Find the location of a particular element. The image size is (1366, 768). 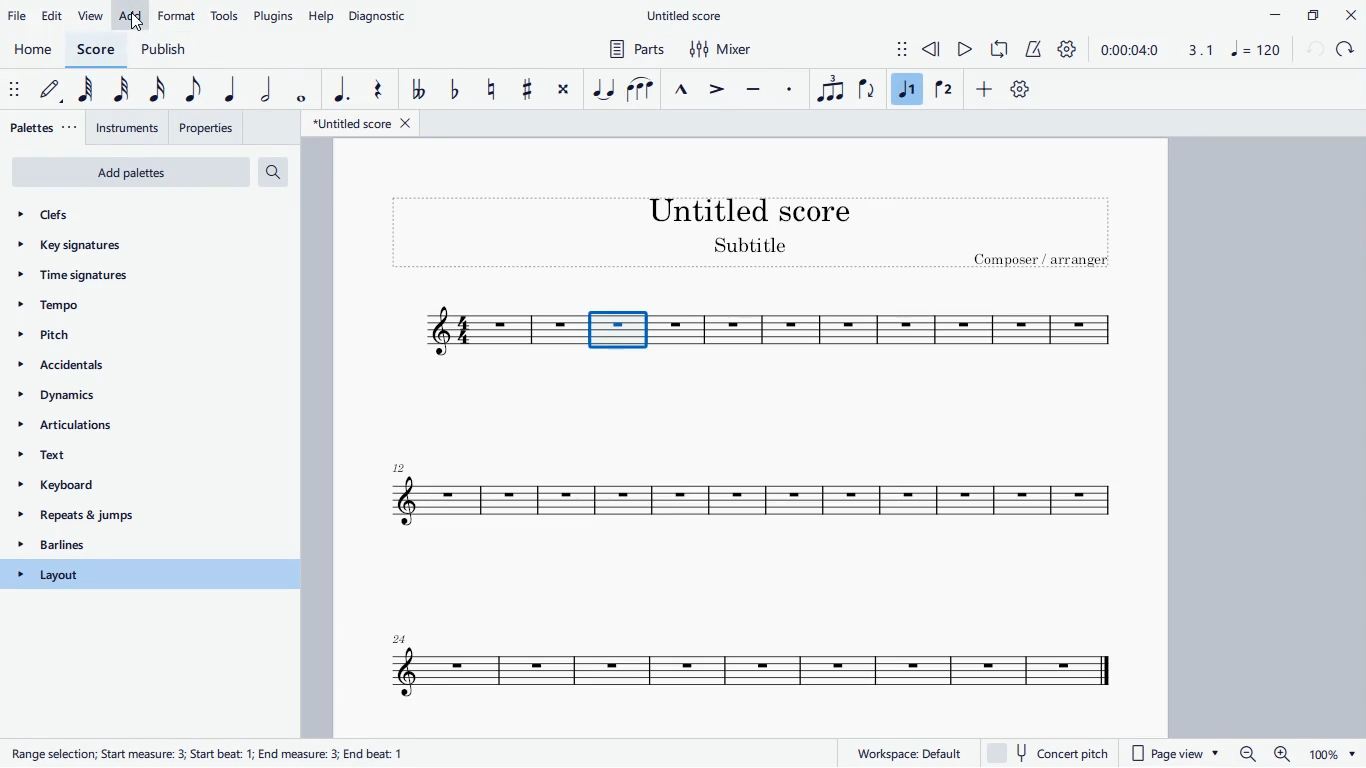

pitch is located at coordinates (79, 334).